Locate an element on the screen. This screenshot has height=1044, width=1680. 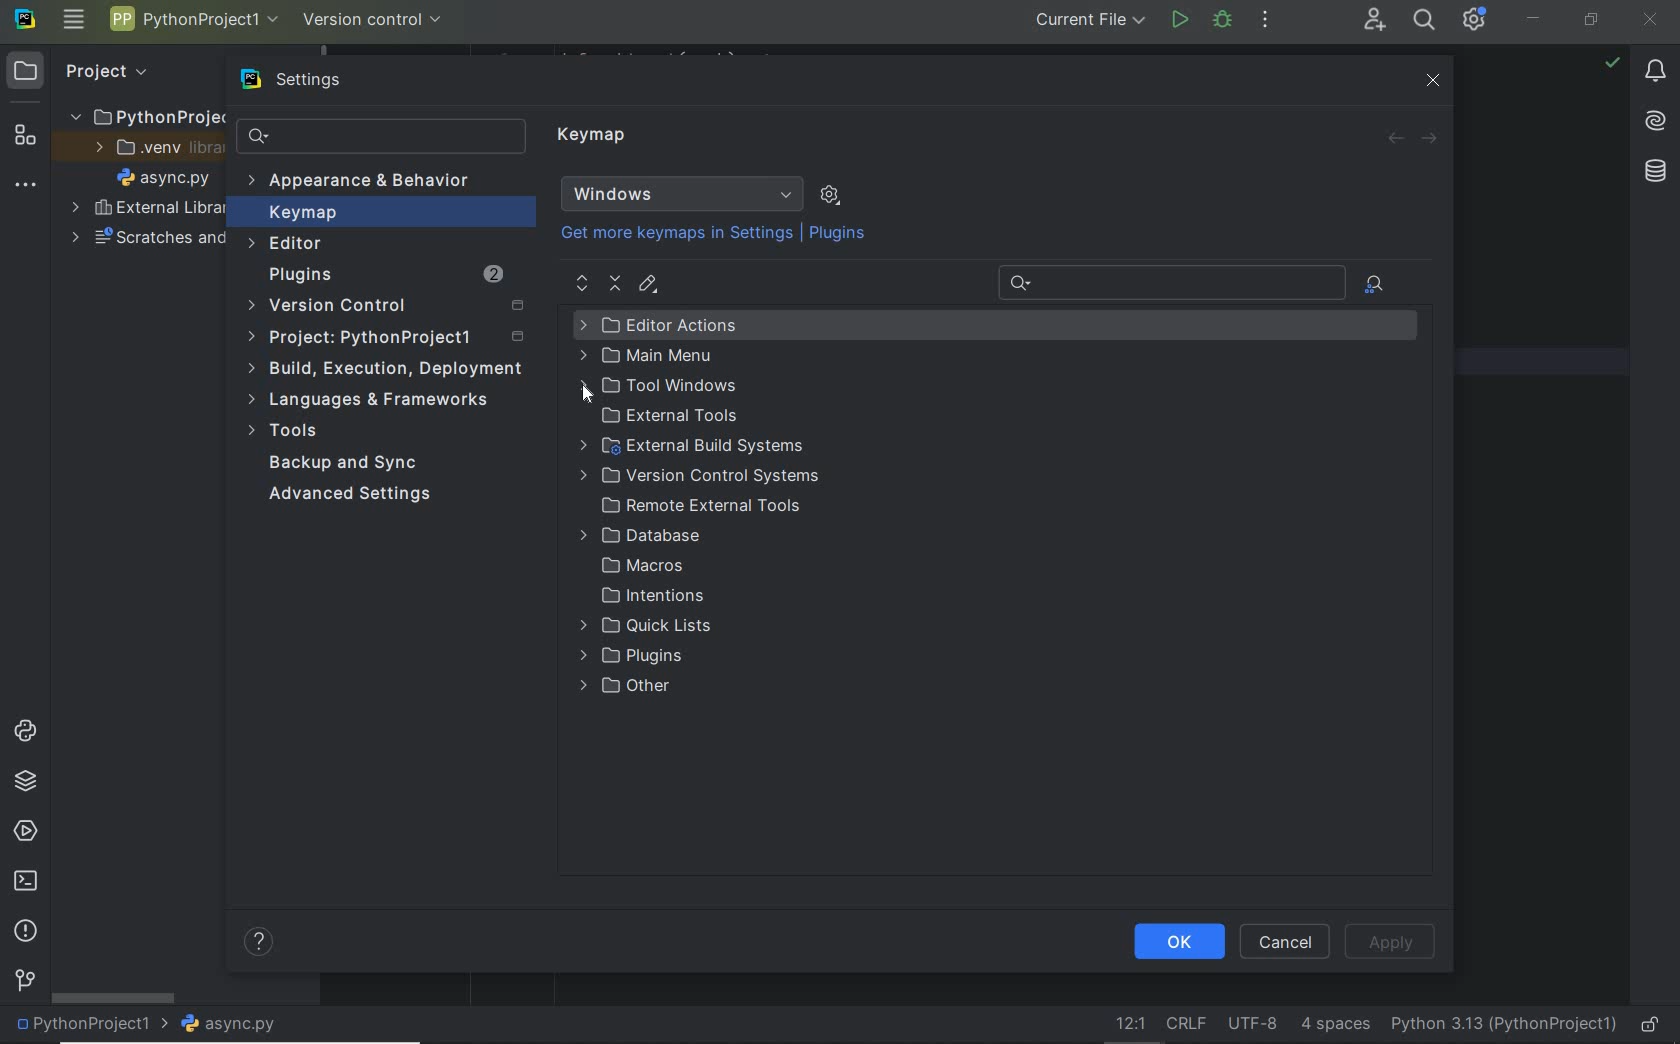
Apply is located at coordinates (1390, 940).